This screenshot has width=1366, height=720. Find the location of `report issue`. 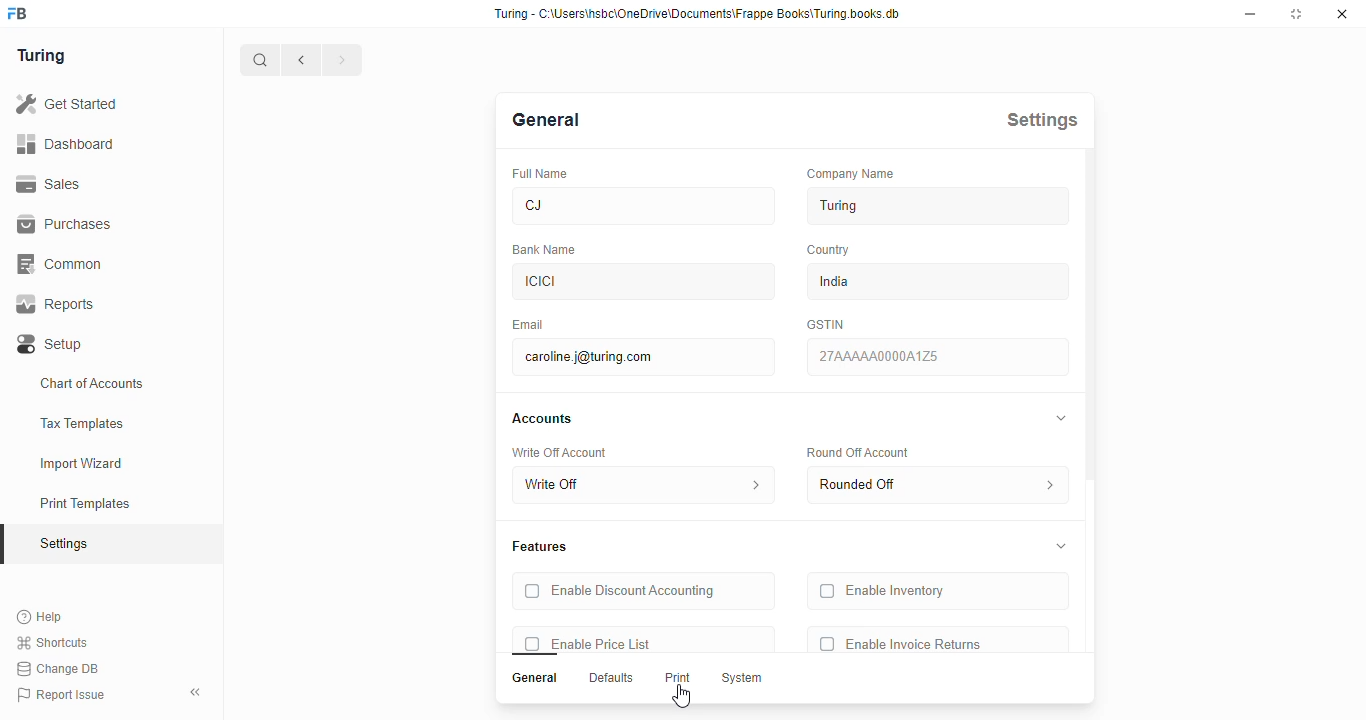

report issue is located at coordinates (61, 695).